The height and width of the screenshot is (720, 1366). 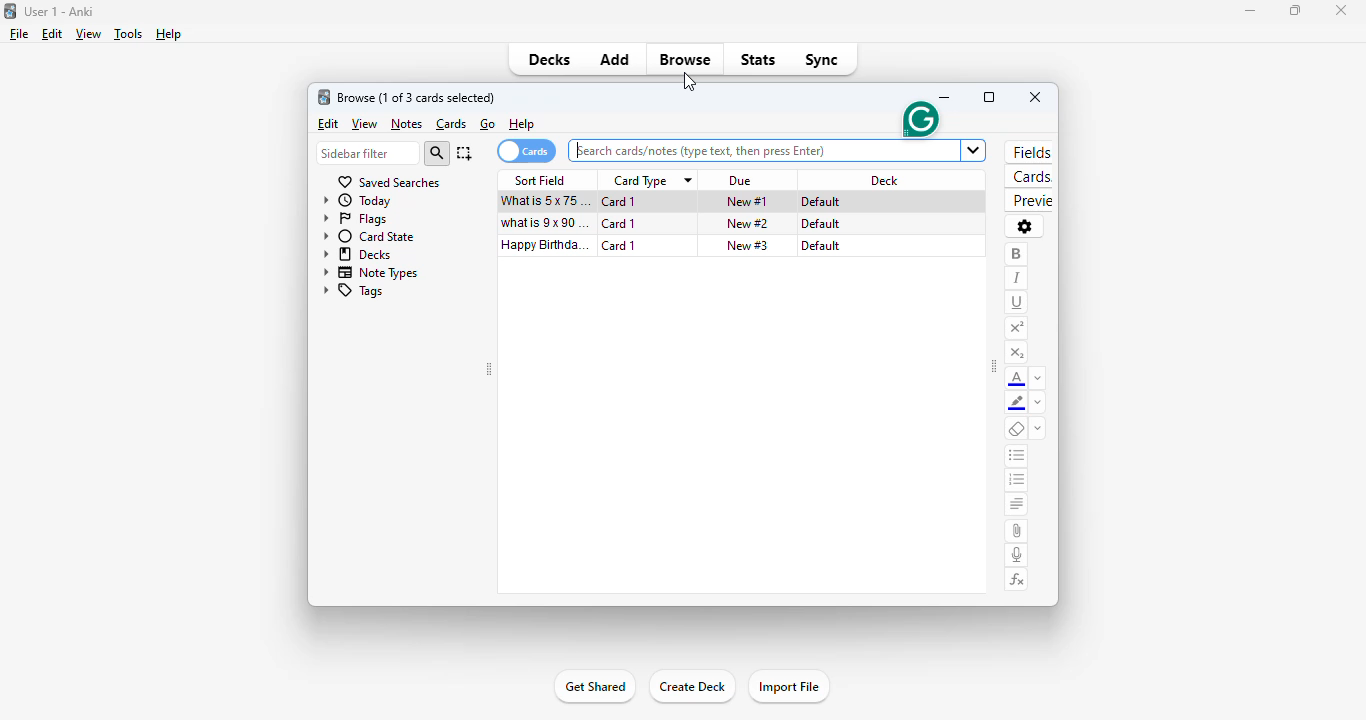 I want to click on deck, so click(x=883, y=179).